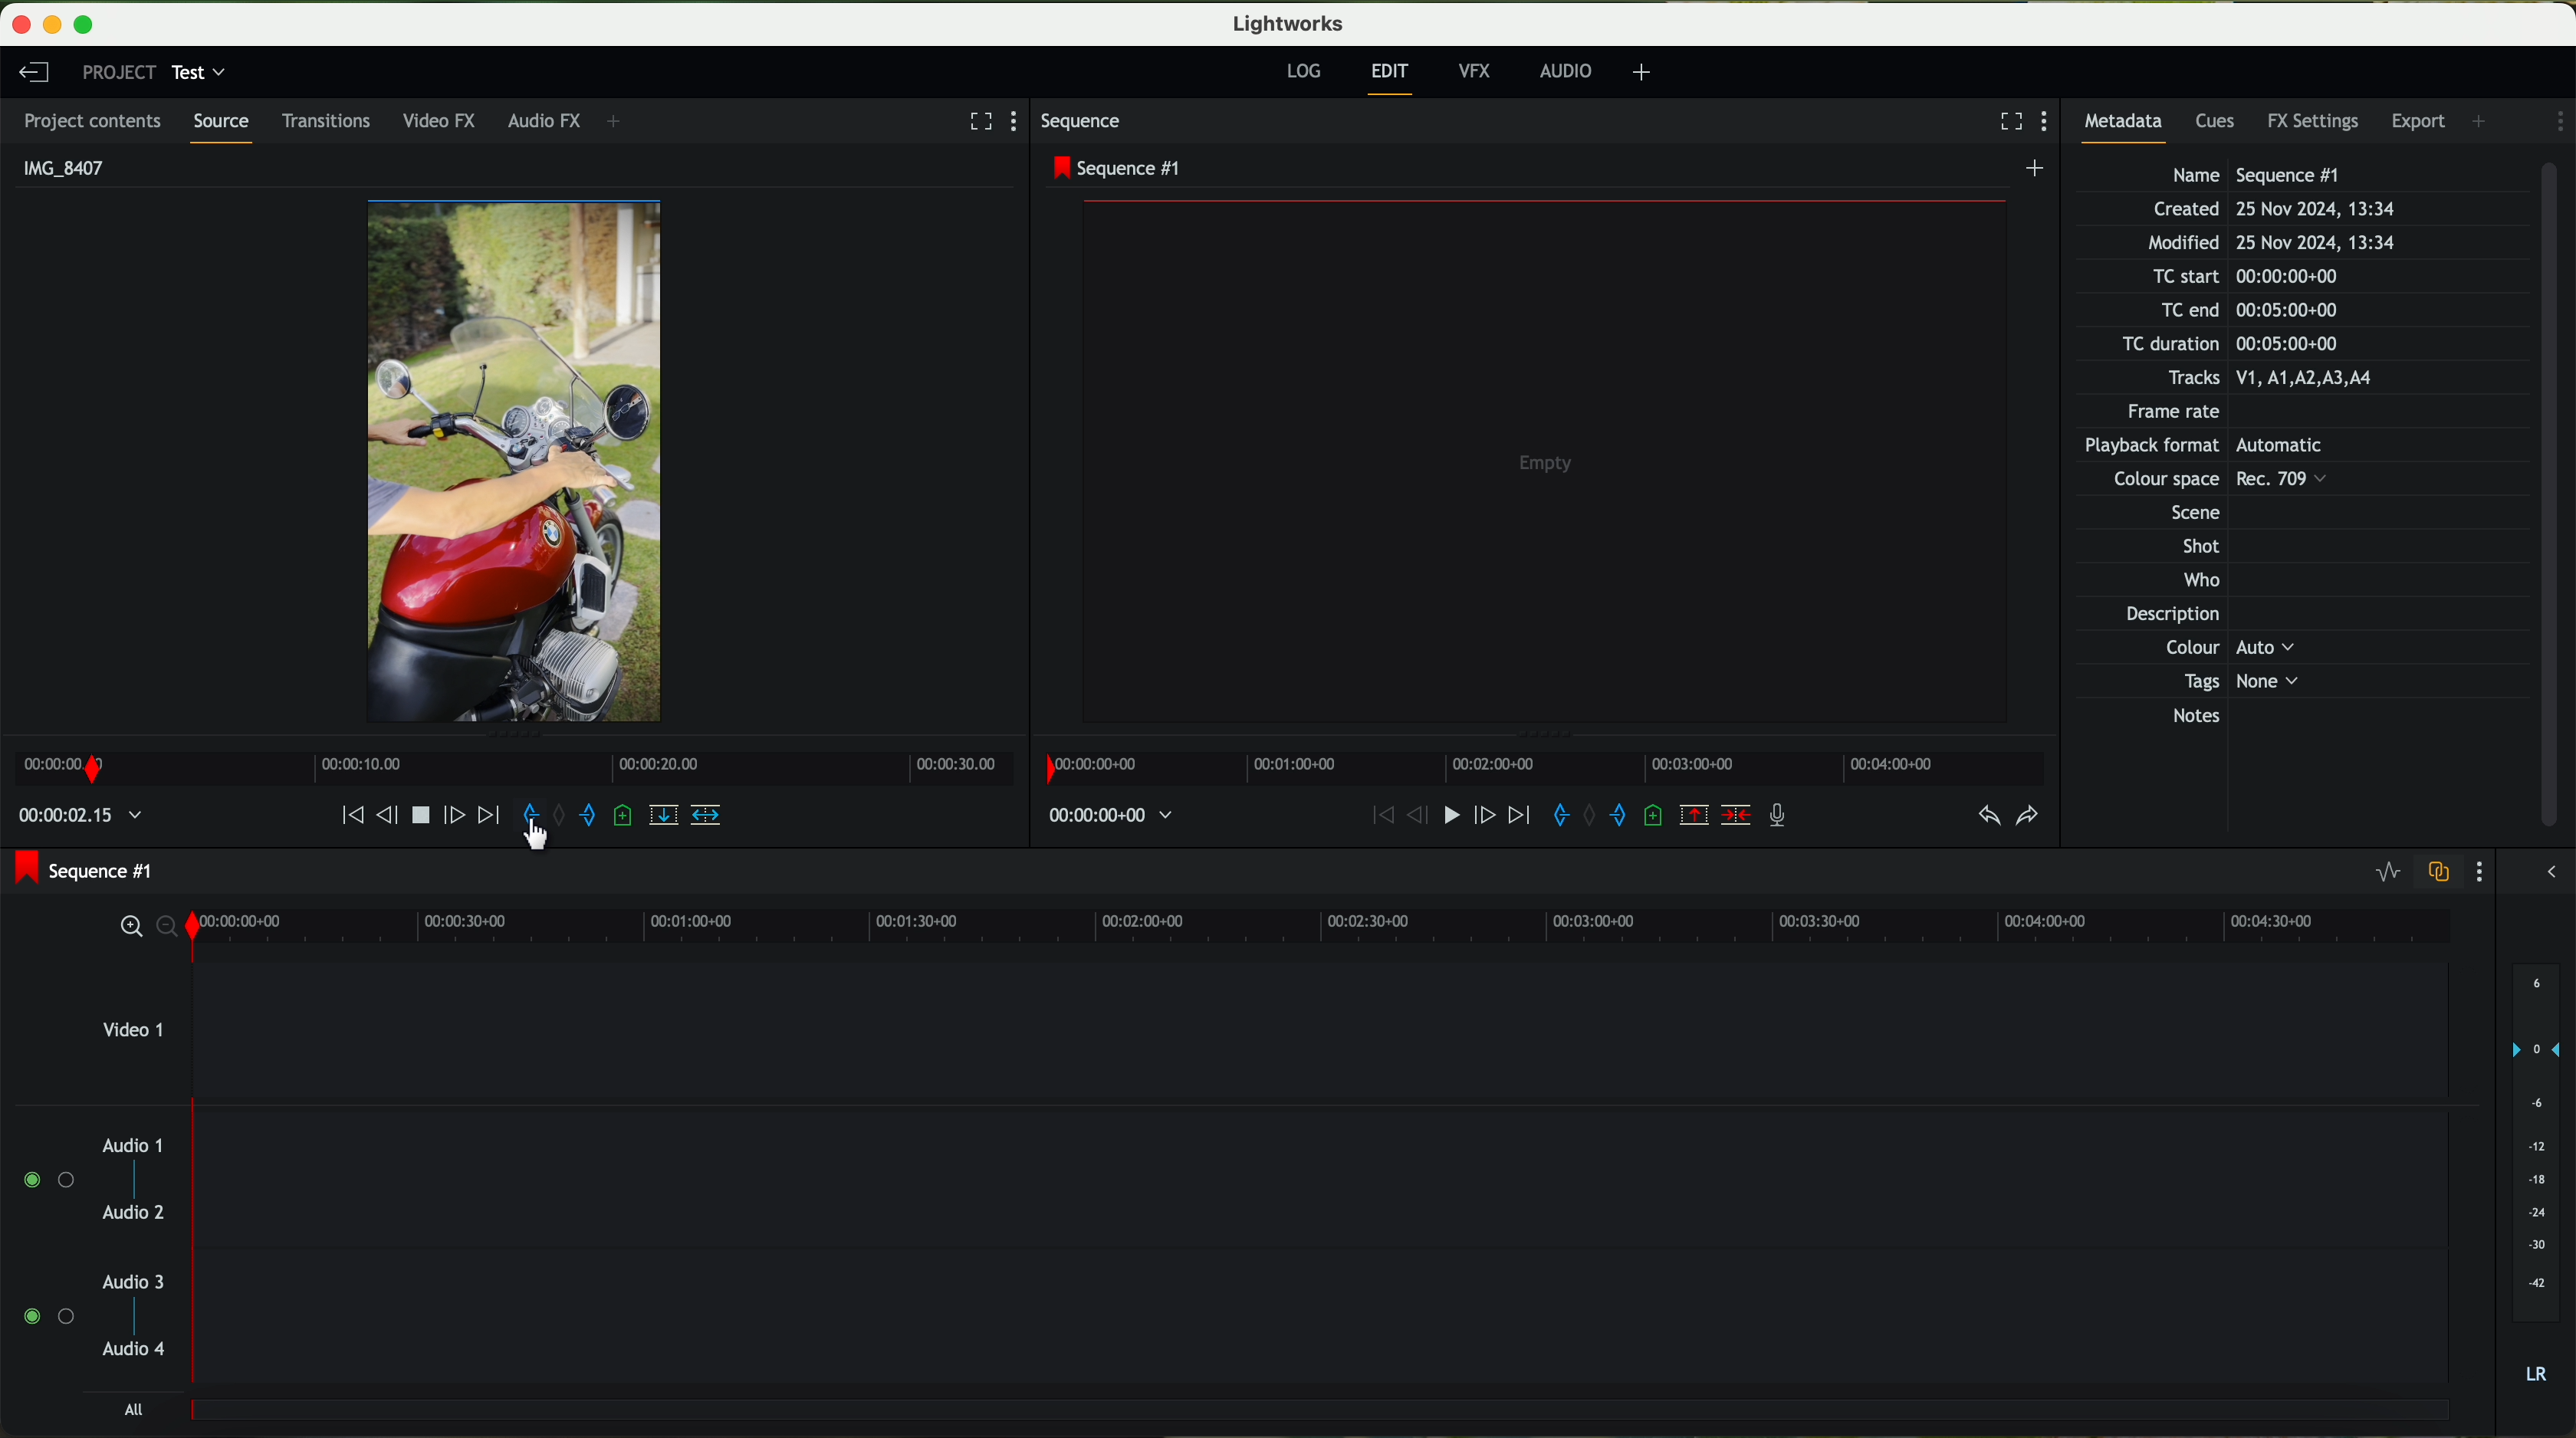  Describe the element at coordinates (1325, 1172) in the screenshot. I see `track` at that location.